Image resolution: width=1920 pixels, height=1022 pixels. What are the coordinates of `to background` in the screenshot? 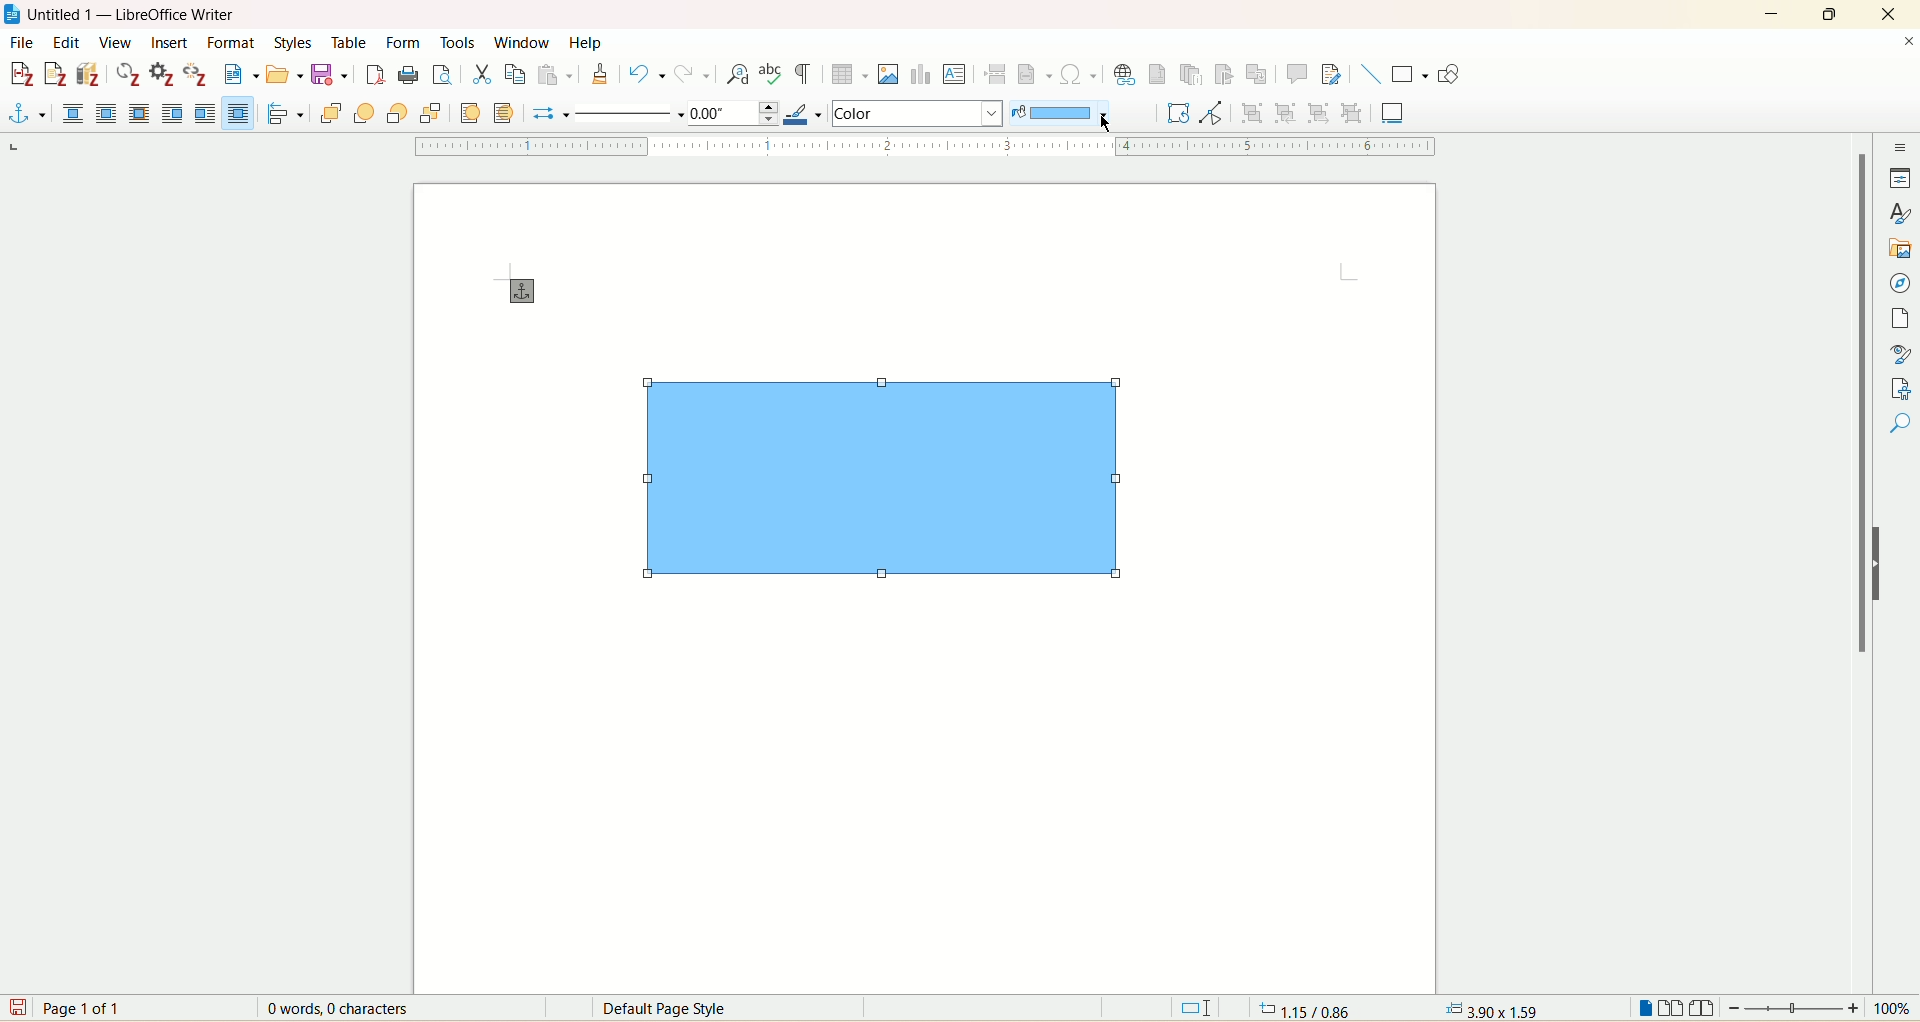 It's located at (507, 113).